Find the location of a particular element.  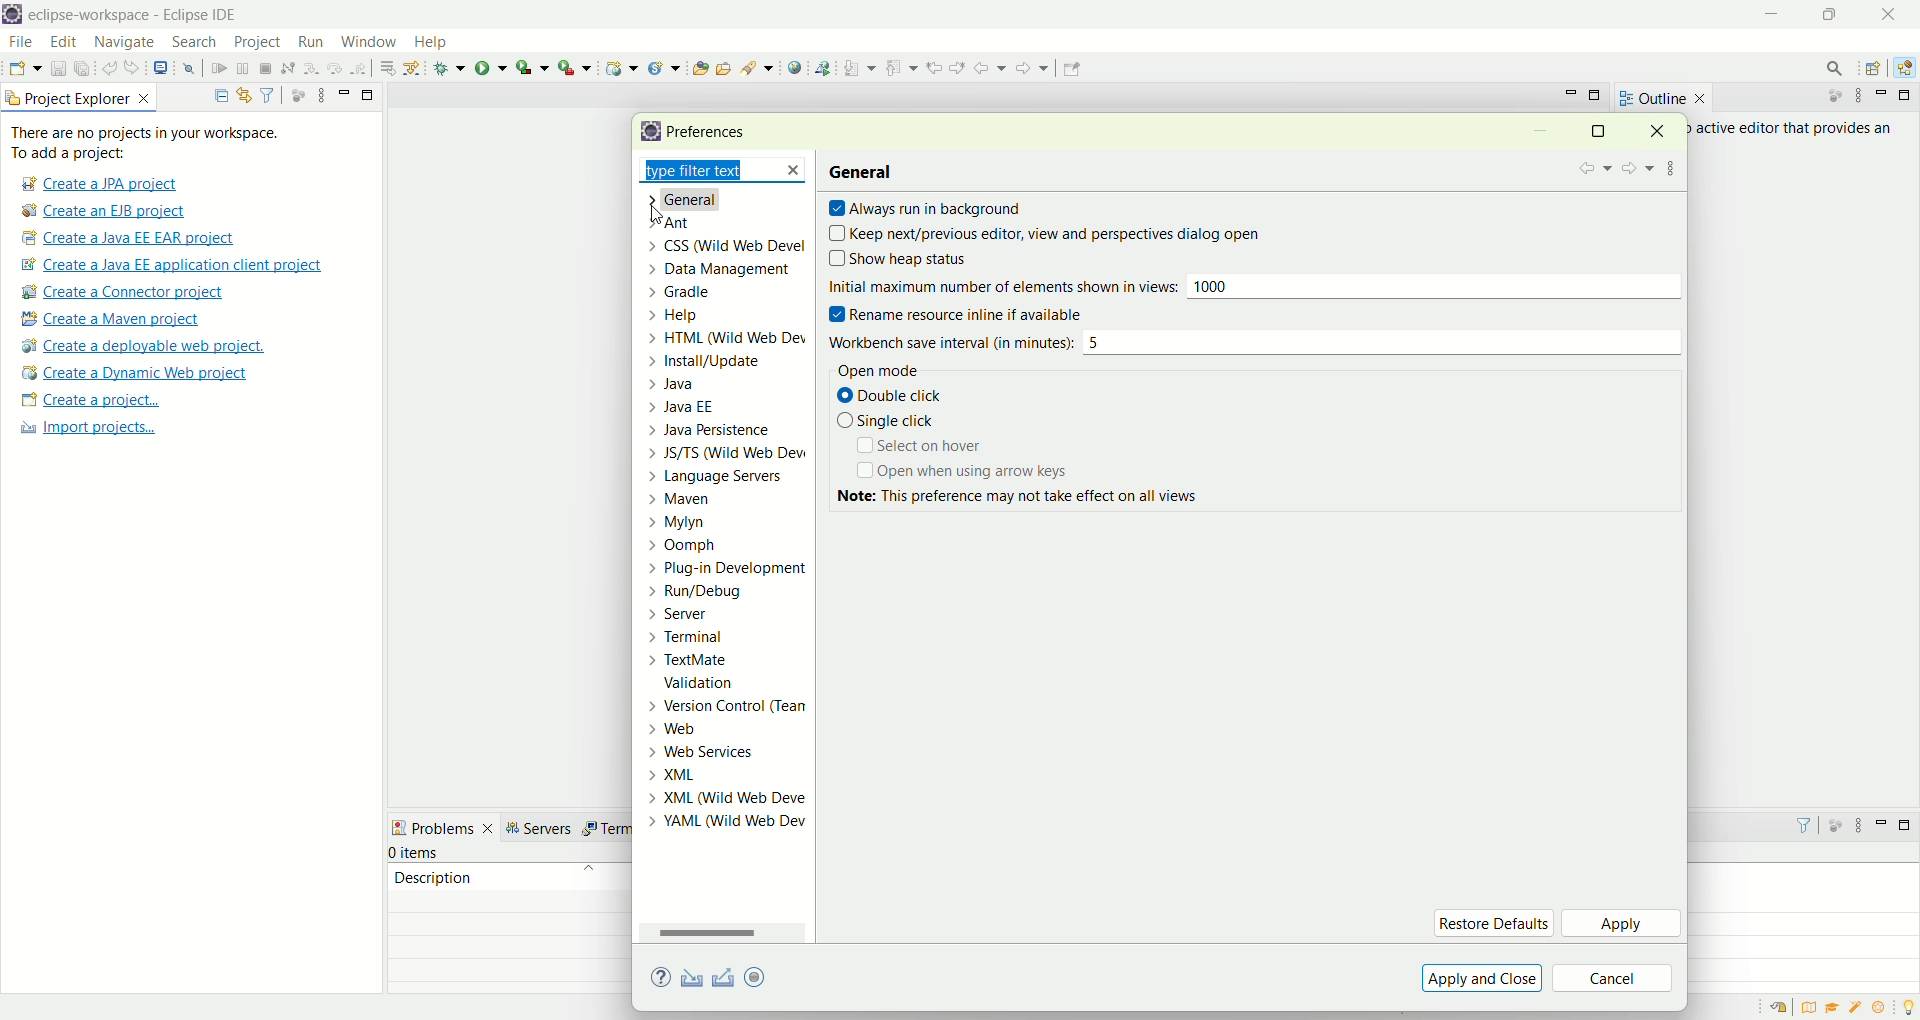

maximize is located at coordinates (1908, 95).